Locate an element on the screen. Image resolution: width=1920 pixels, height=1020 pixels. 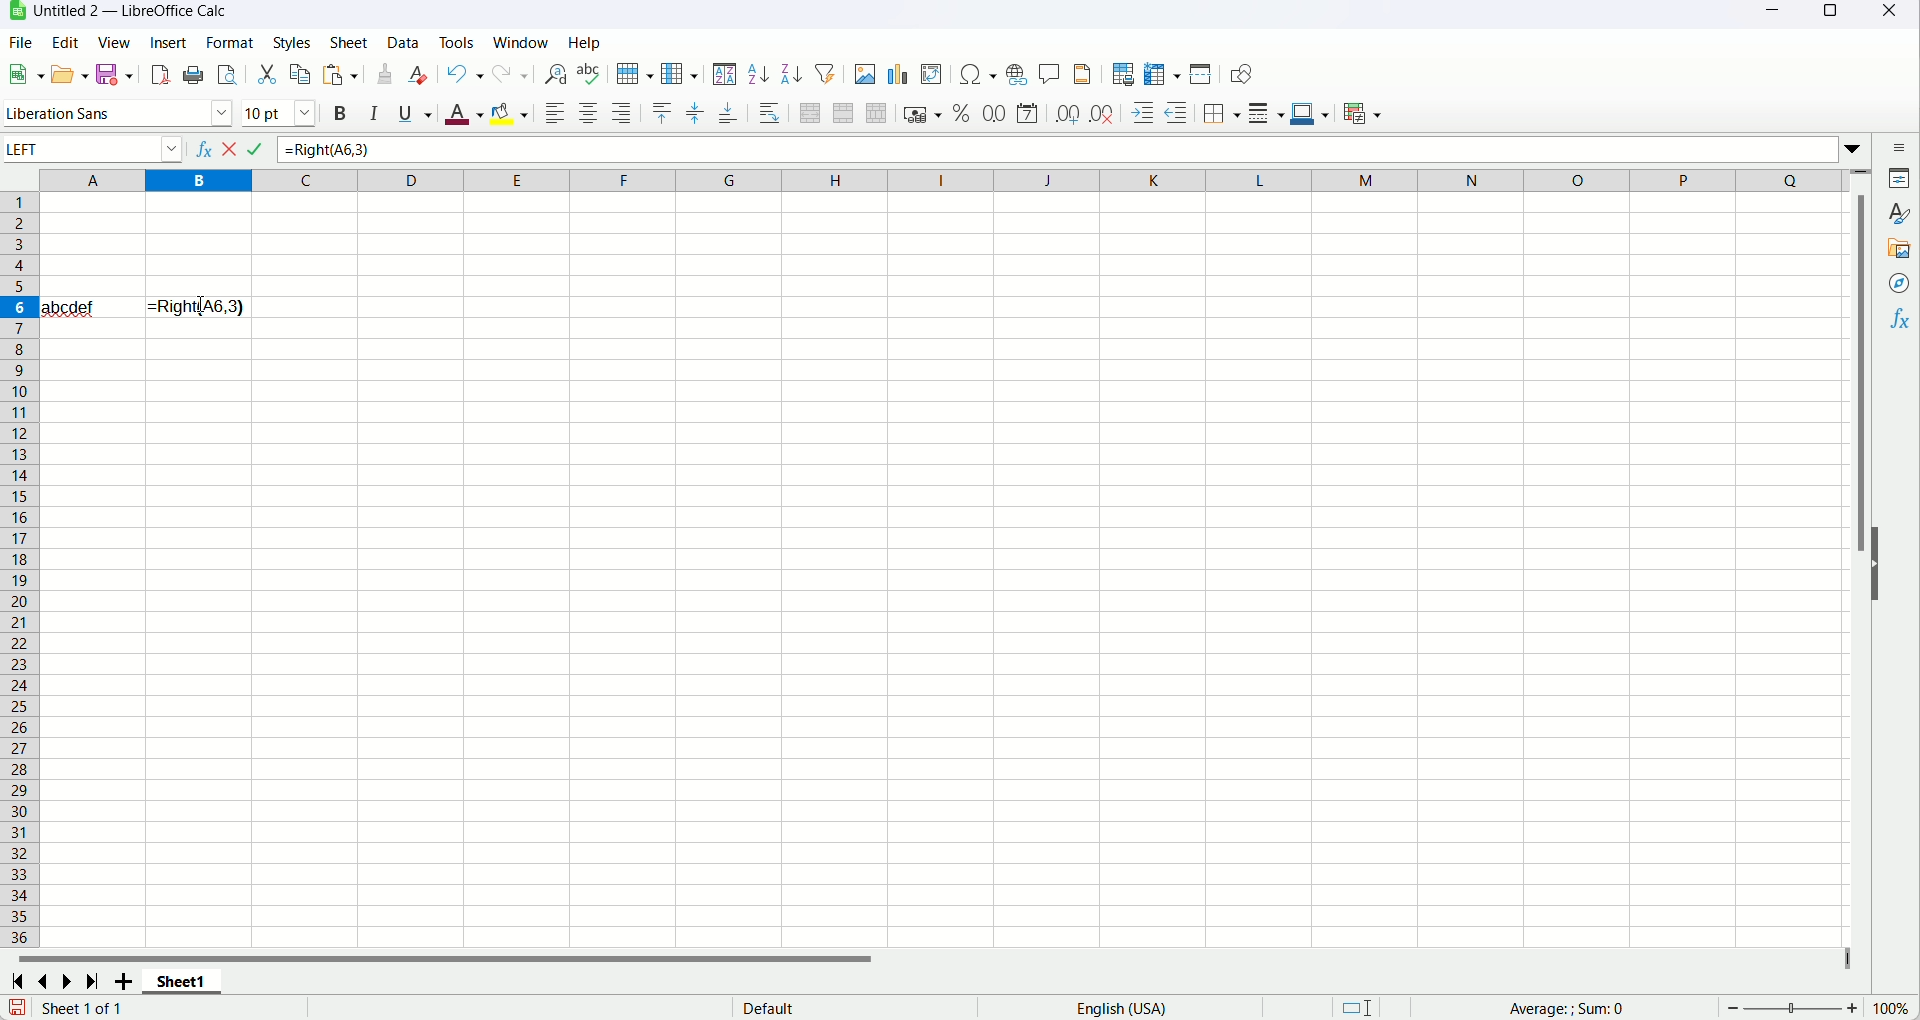
scroll to last sheet is located at coordinates (93, 981).